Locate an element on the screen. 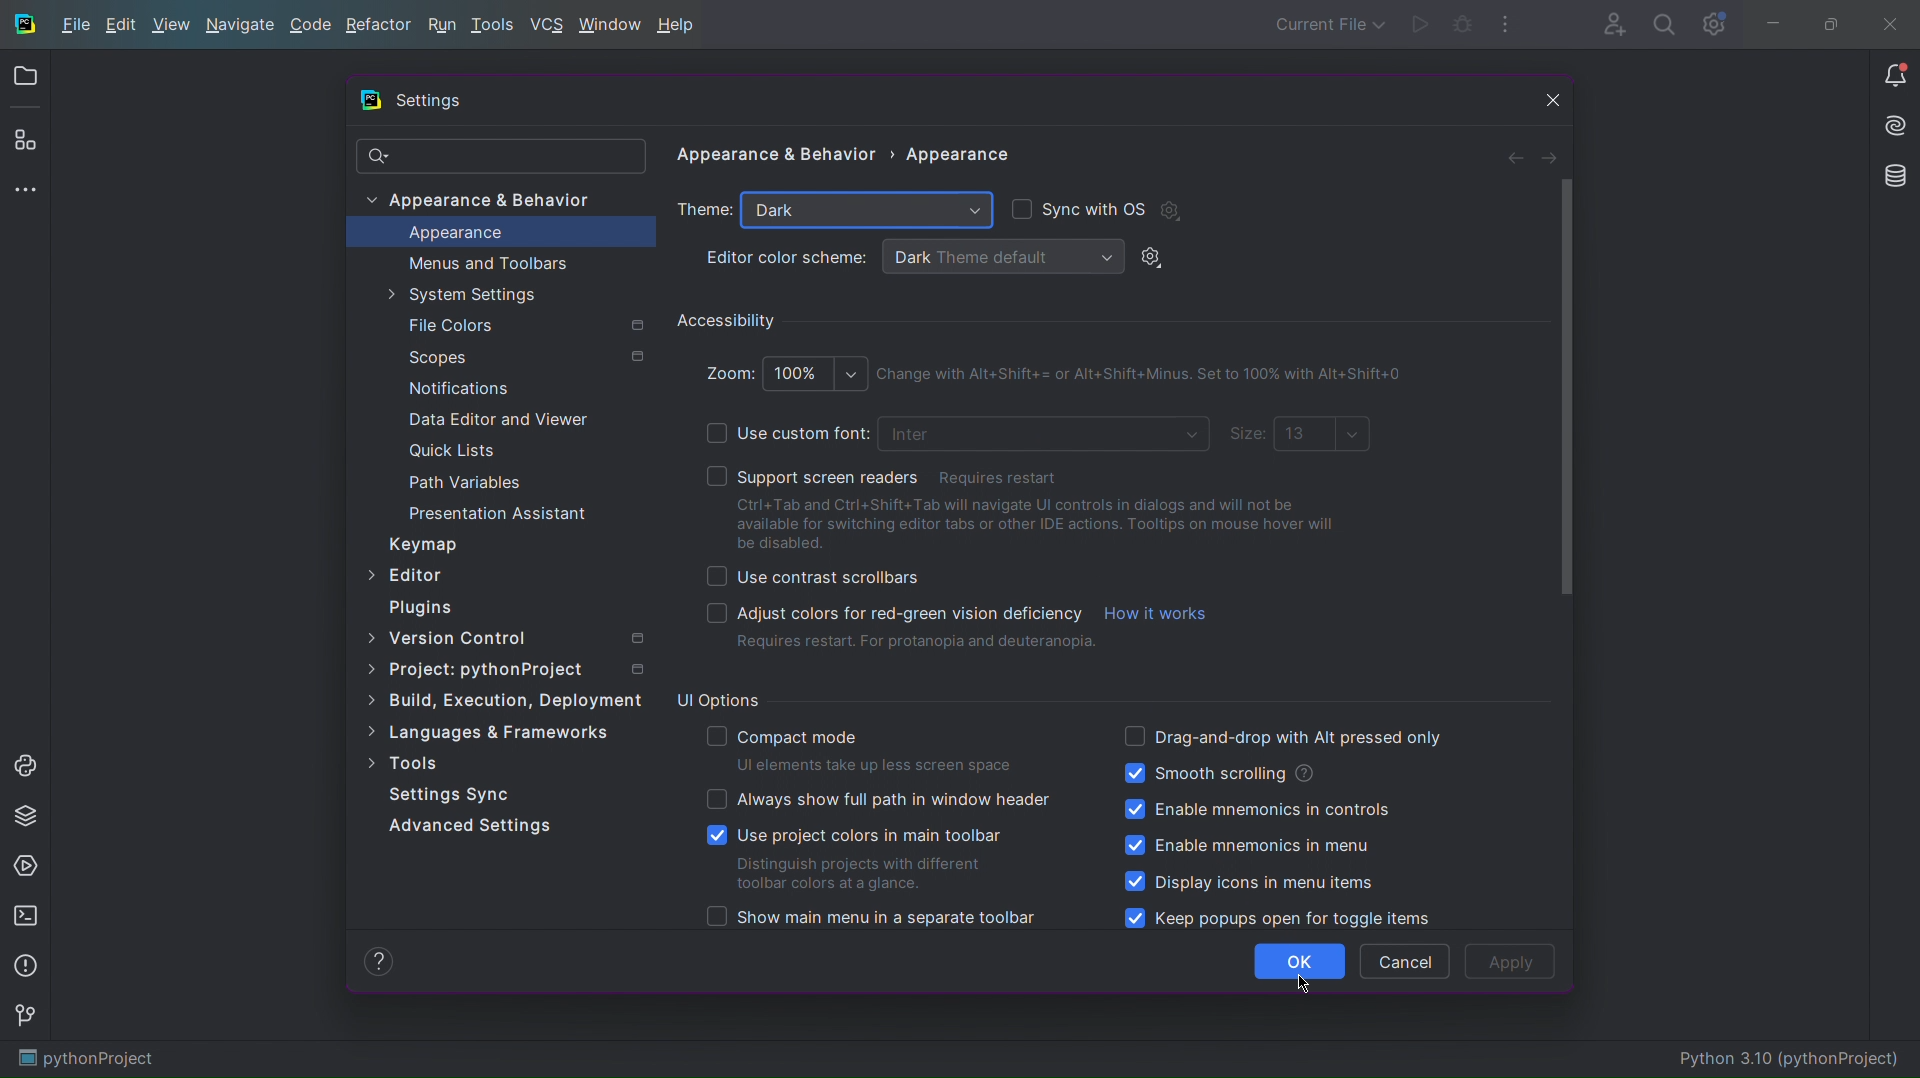 Image resolution: width=1920 pixels, height=1078 pixels. Python Console is located at coordinates (26, 762).